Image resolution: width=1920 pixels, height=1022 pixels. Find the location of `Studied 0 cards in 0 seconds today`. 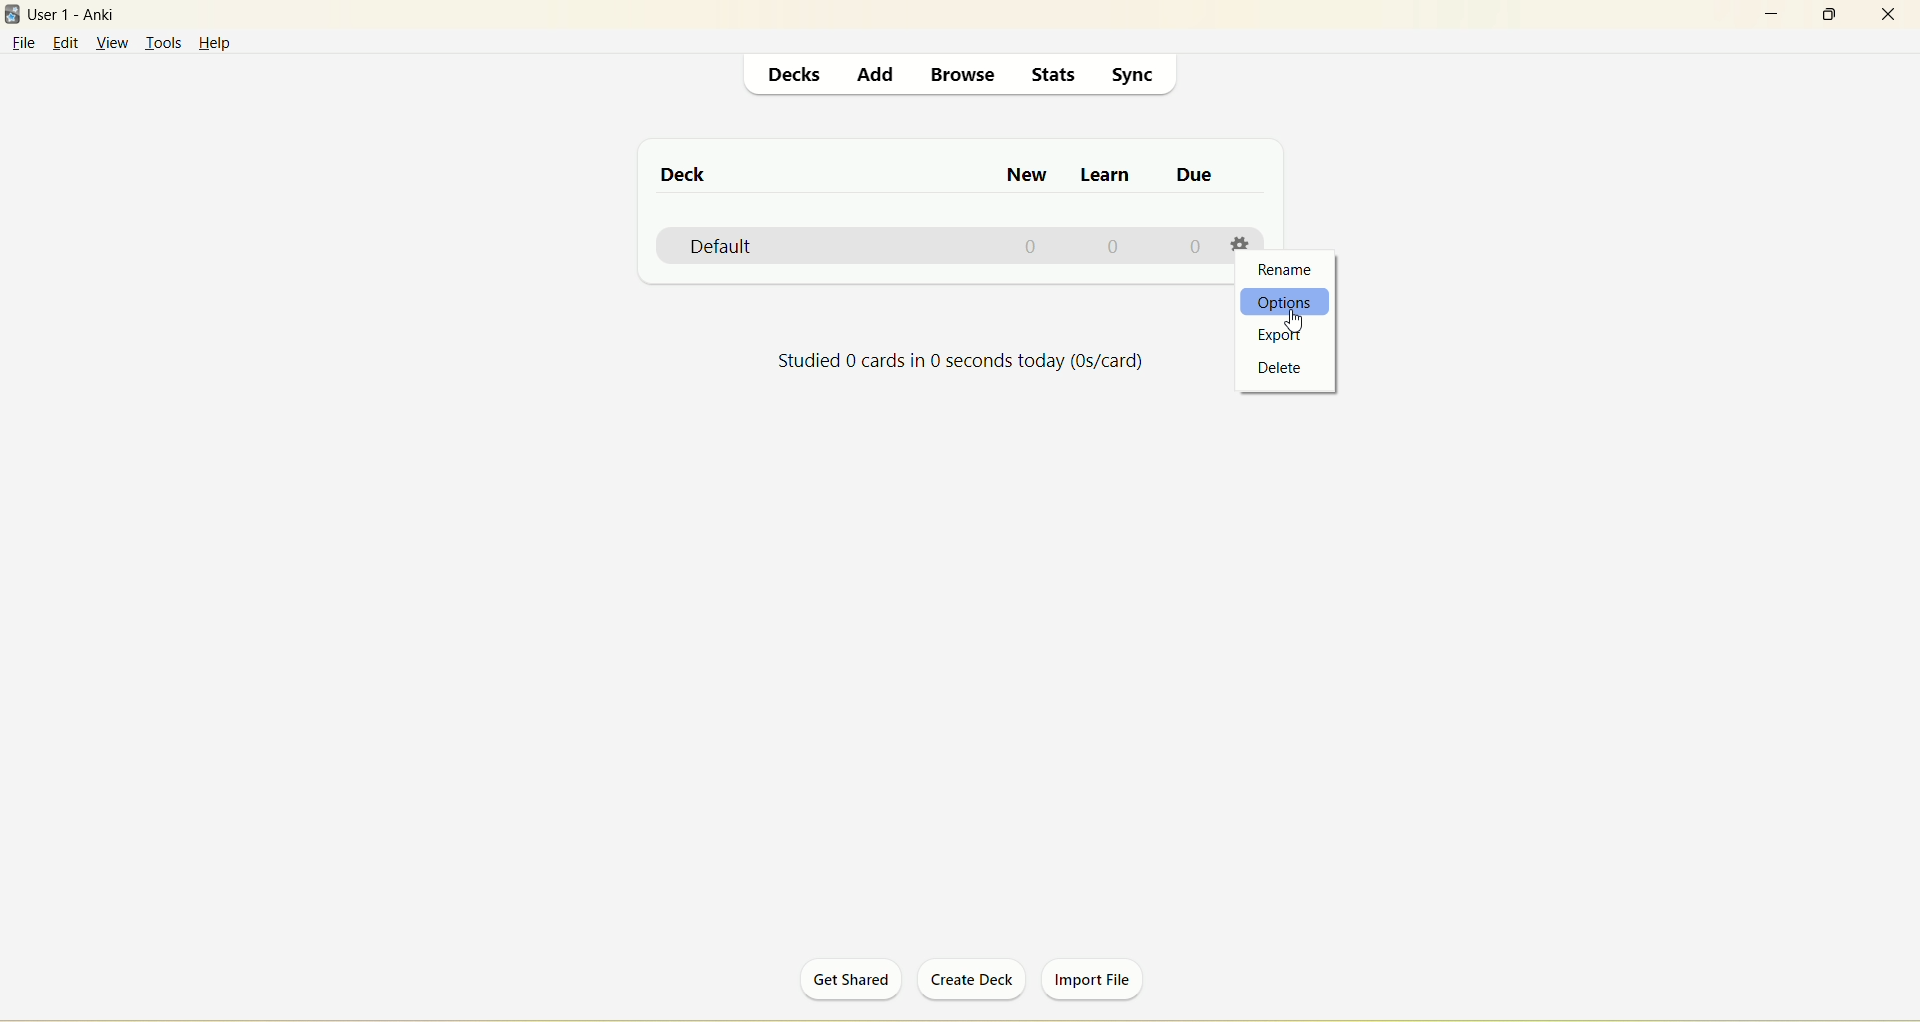

Studied 0 cards in 0 seconds today is located at coordinates (963, 365).